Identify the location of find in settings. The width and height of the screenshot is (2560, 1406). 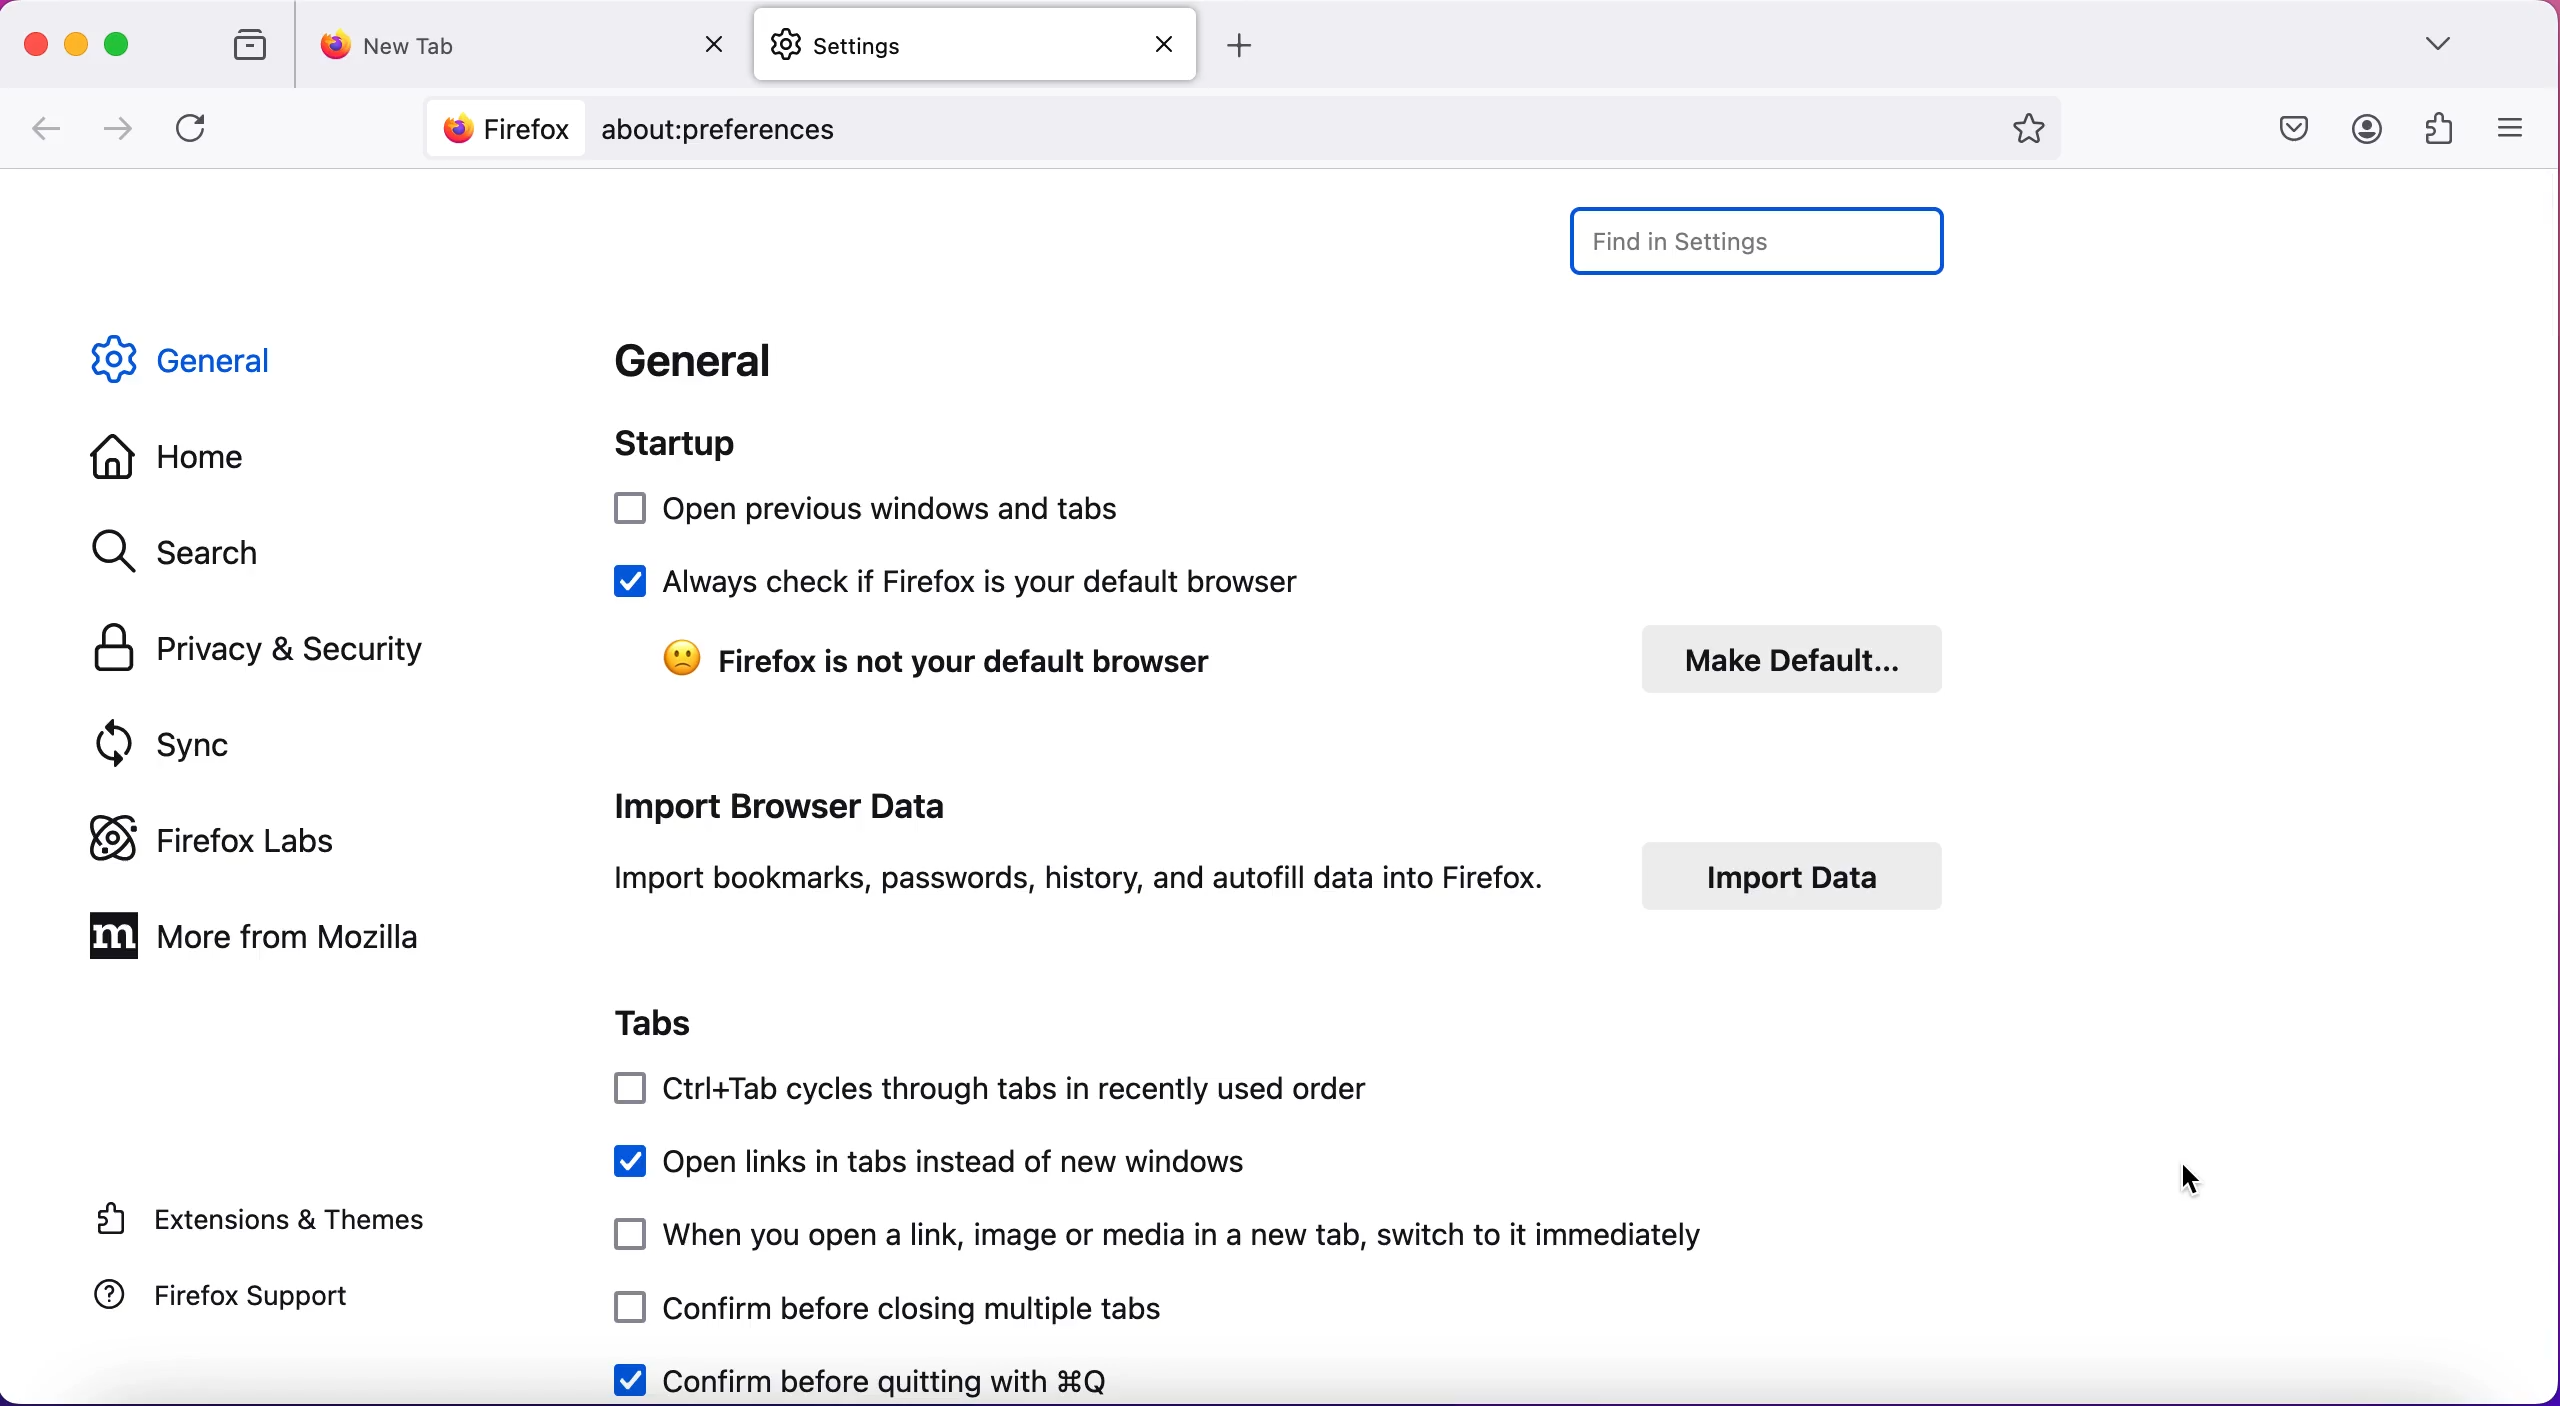
(1763, 241).